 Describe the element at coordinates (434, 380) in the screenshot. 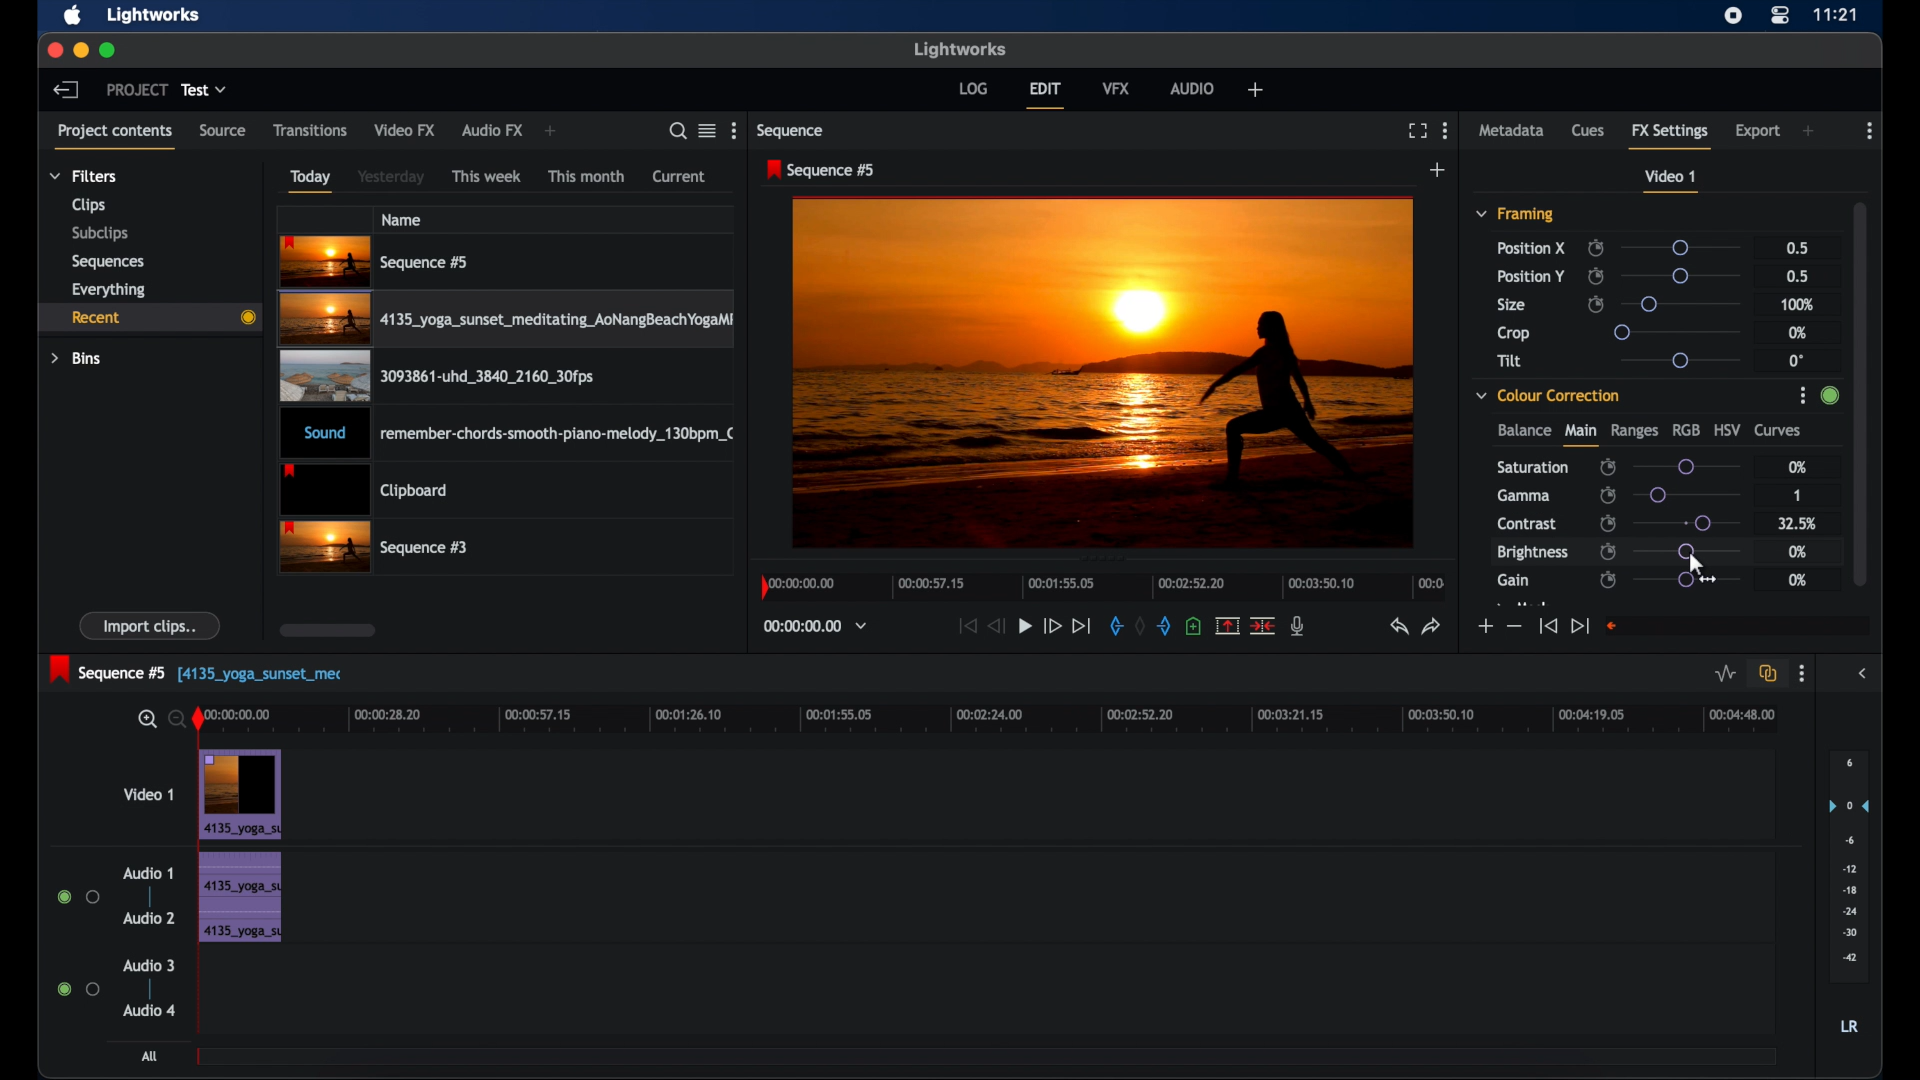

I see `video clip` at that location.